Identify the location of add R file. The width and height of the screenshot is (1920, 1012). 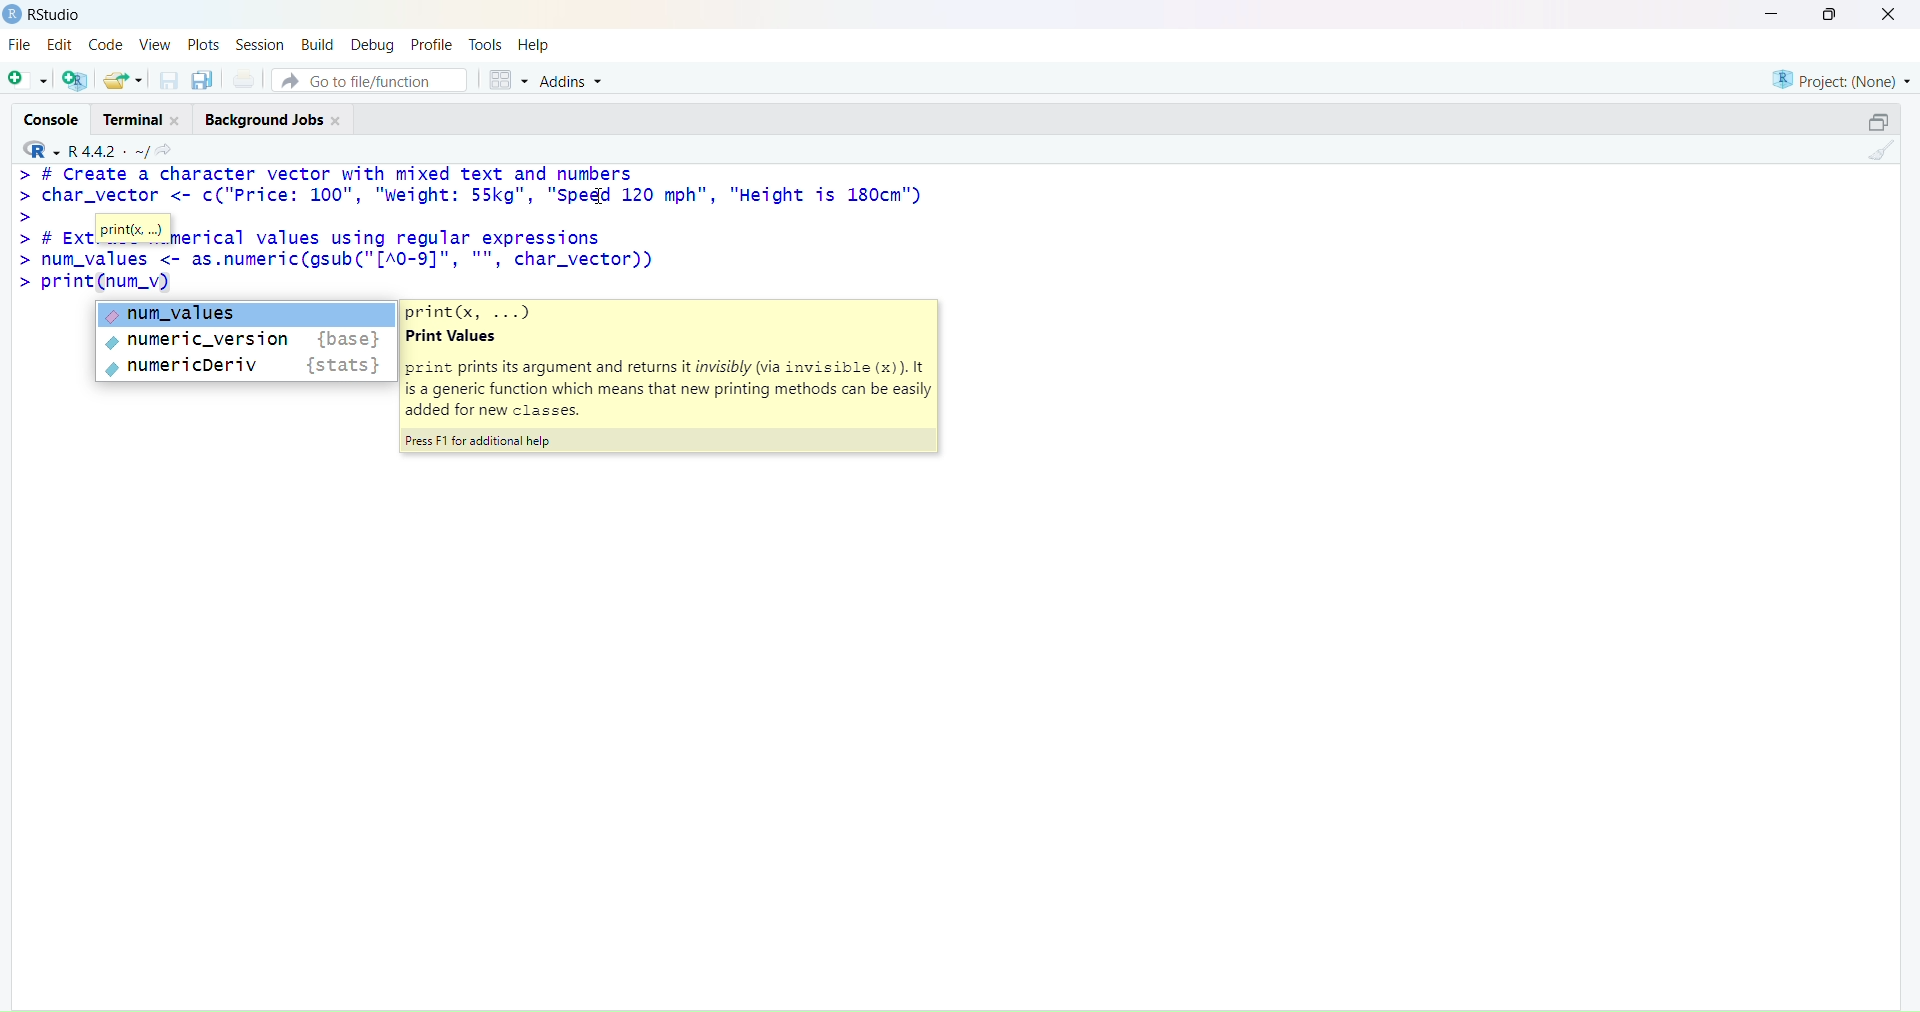
(75, 80).